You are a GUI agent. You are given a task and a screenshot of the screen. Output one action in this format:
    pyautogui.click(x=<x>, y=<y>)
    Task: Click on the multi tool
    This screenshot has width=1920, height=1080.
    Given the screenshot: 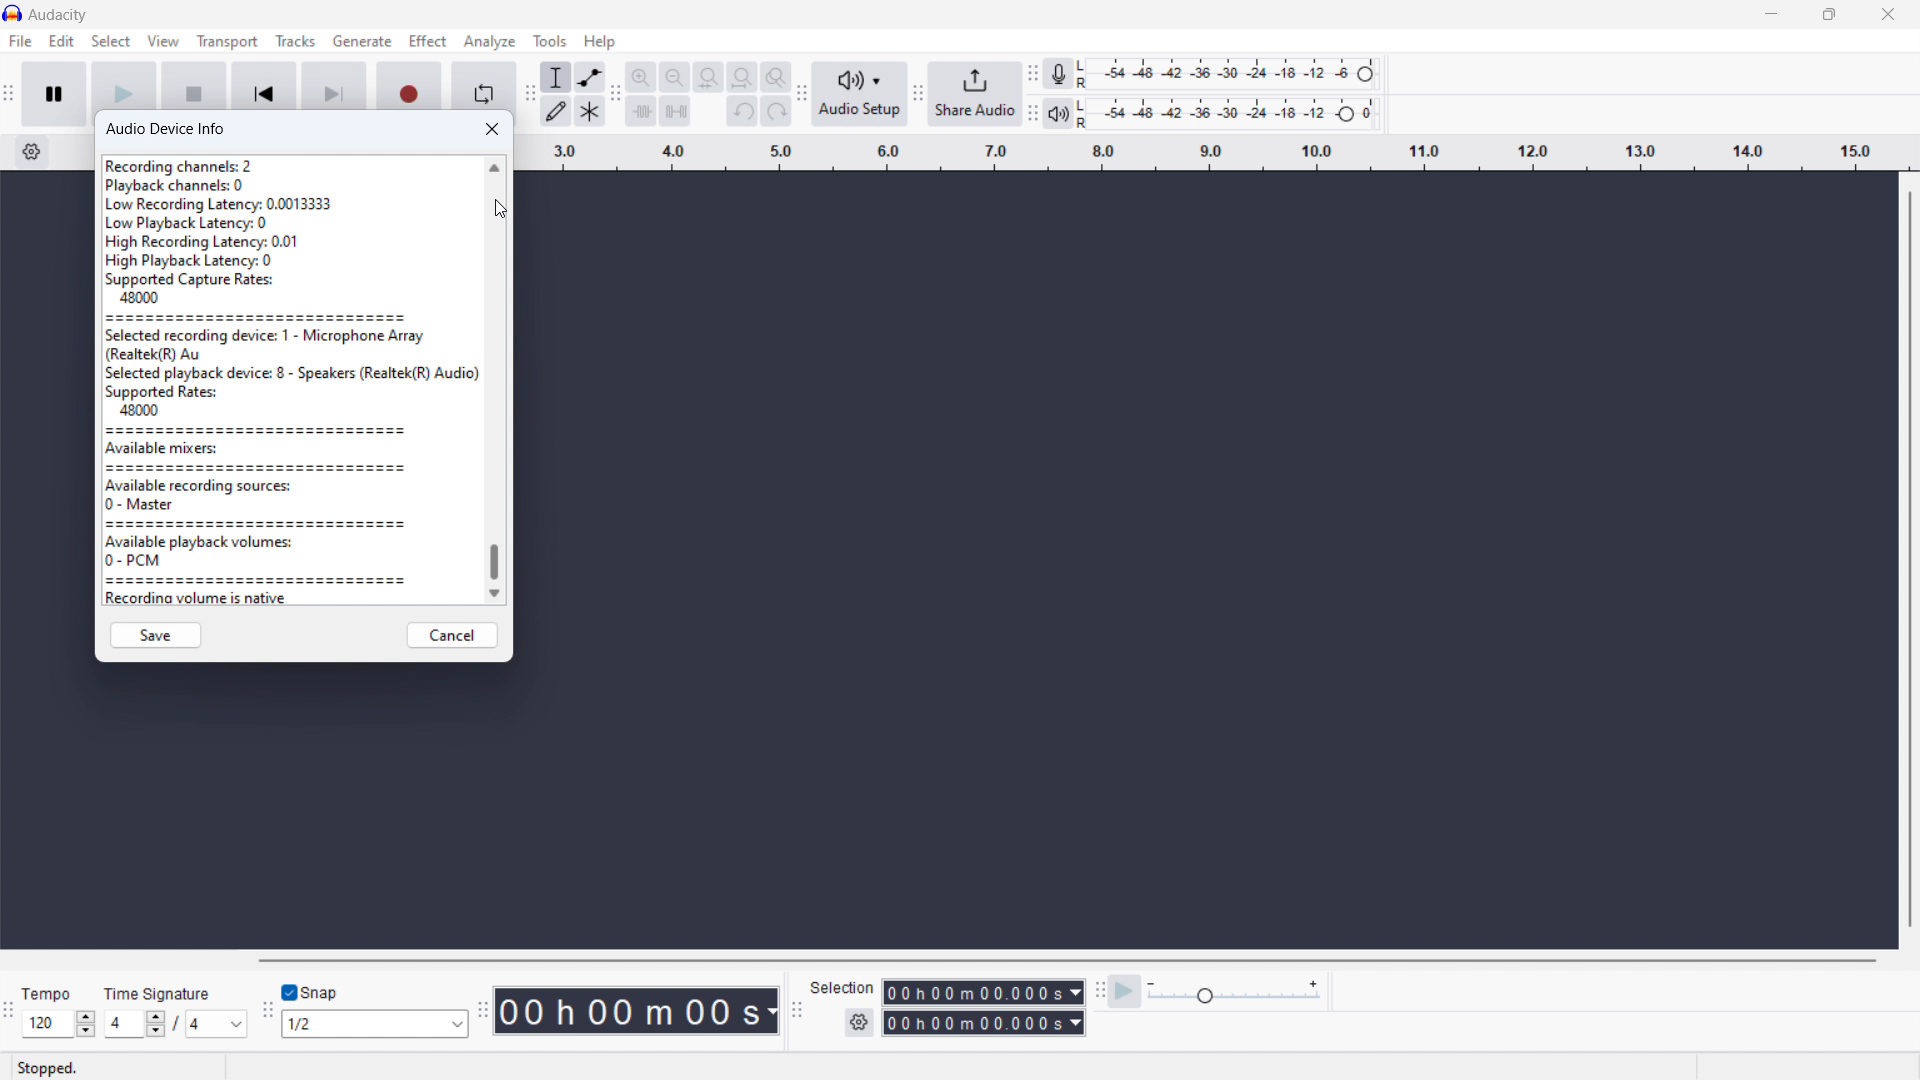 What is the action you would take?
    pyautogui.click(x=590, y=110)
    